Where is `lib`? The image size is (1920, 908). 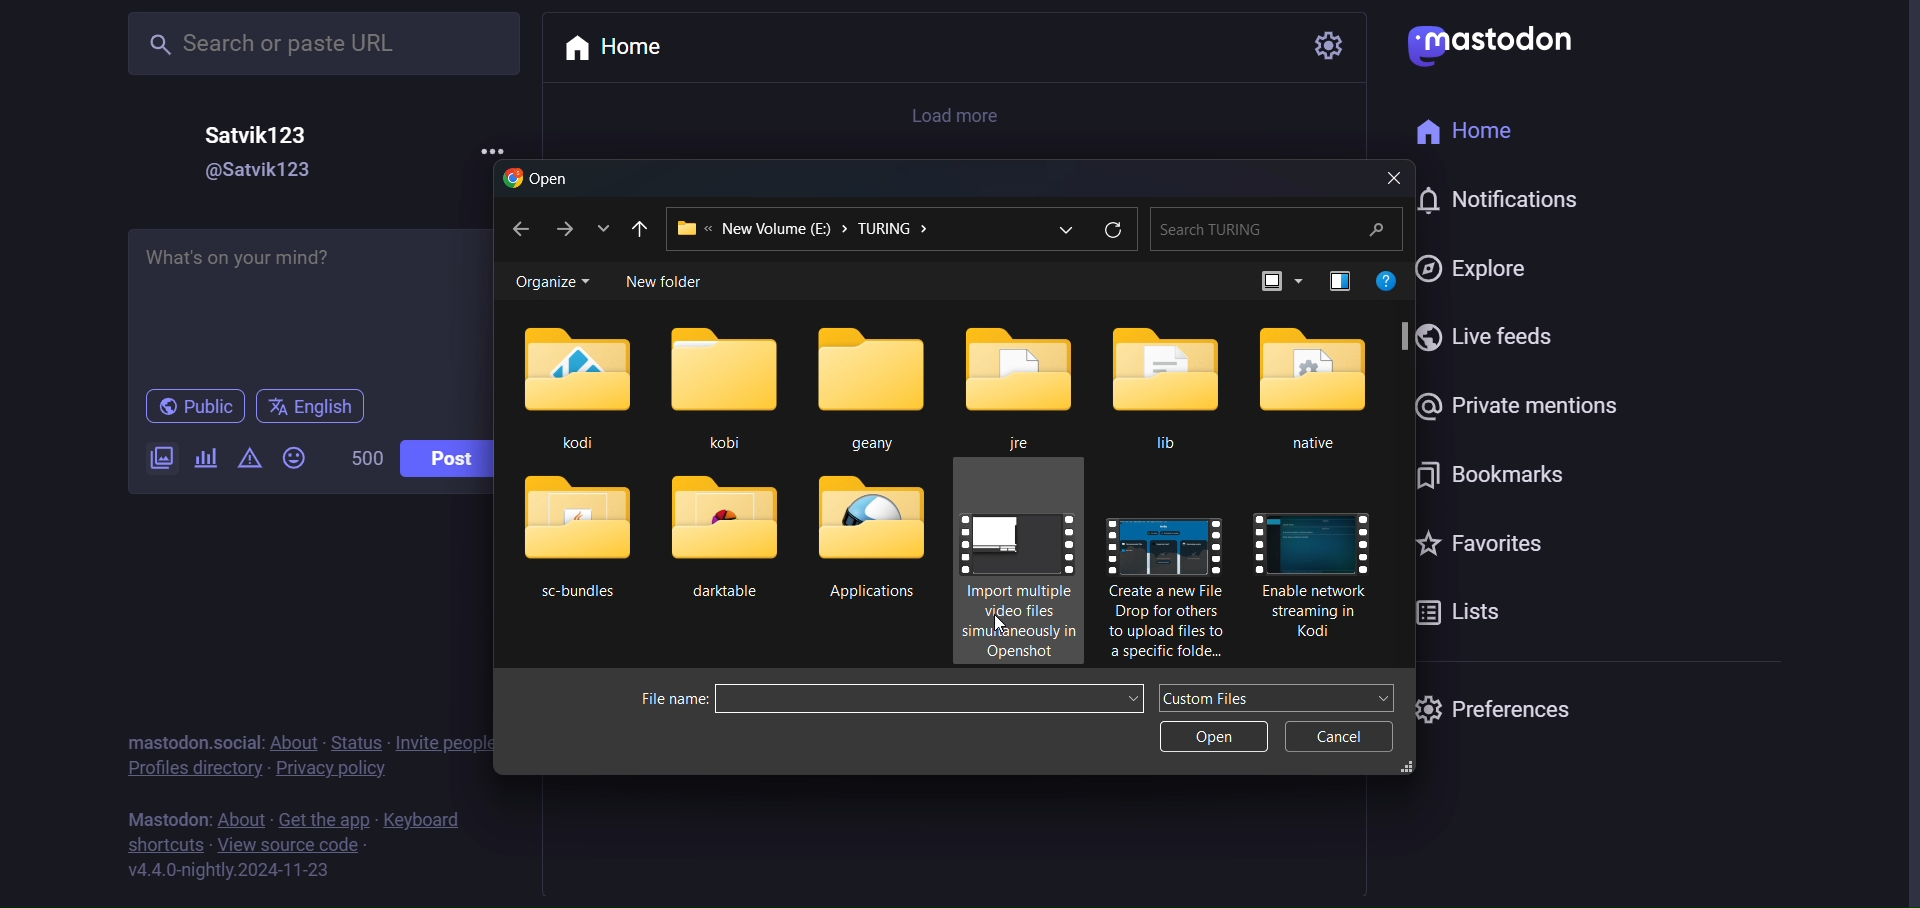 lib is located at coordinates (1170, 388).